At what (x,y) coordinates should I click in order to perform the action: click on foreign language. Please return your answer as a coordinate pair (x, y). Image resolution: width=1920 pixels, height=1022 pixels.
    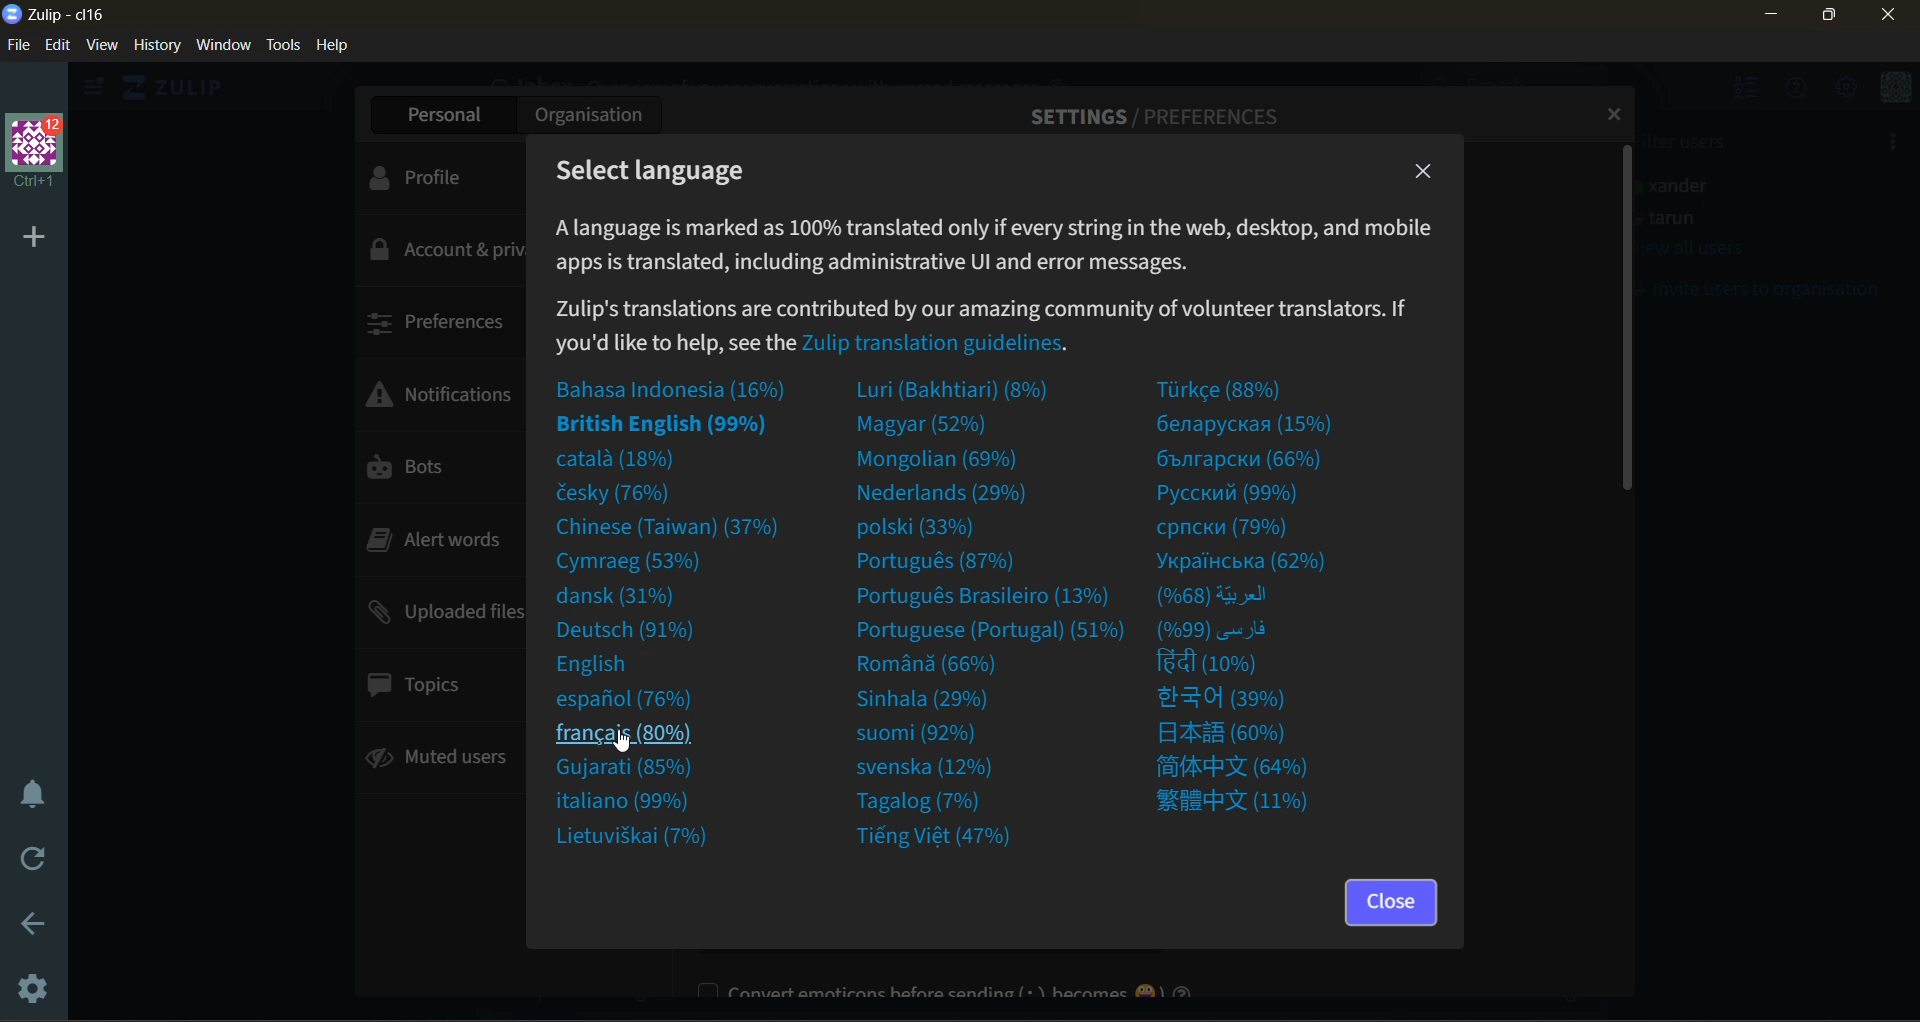
    Looking at the image, I should click on (1235, 805).